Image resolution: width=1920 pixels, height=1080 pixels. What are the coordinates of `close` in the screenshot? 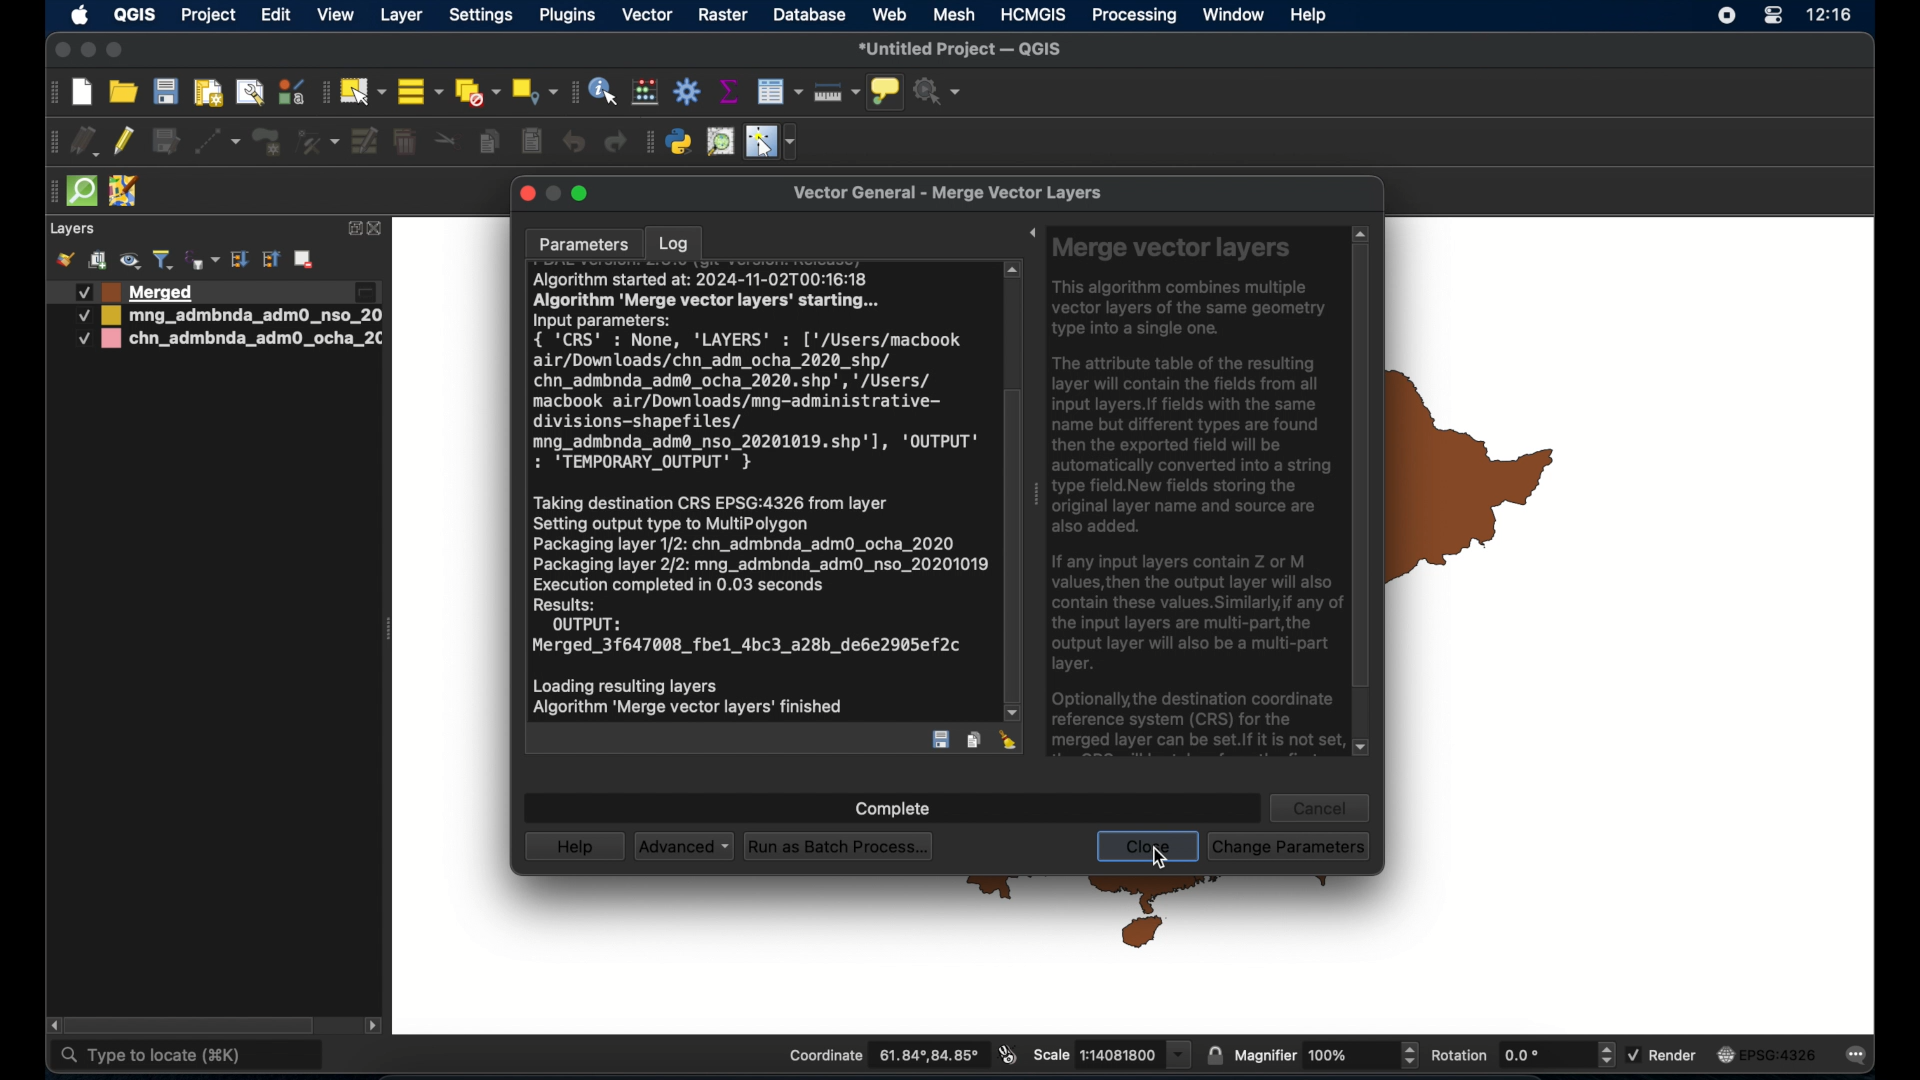 It's located at (377, 230).